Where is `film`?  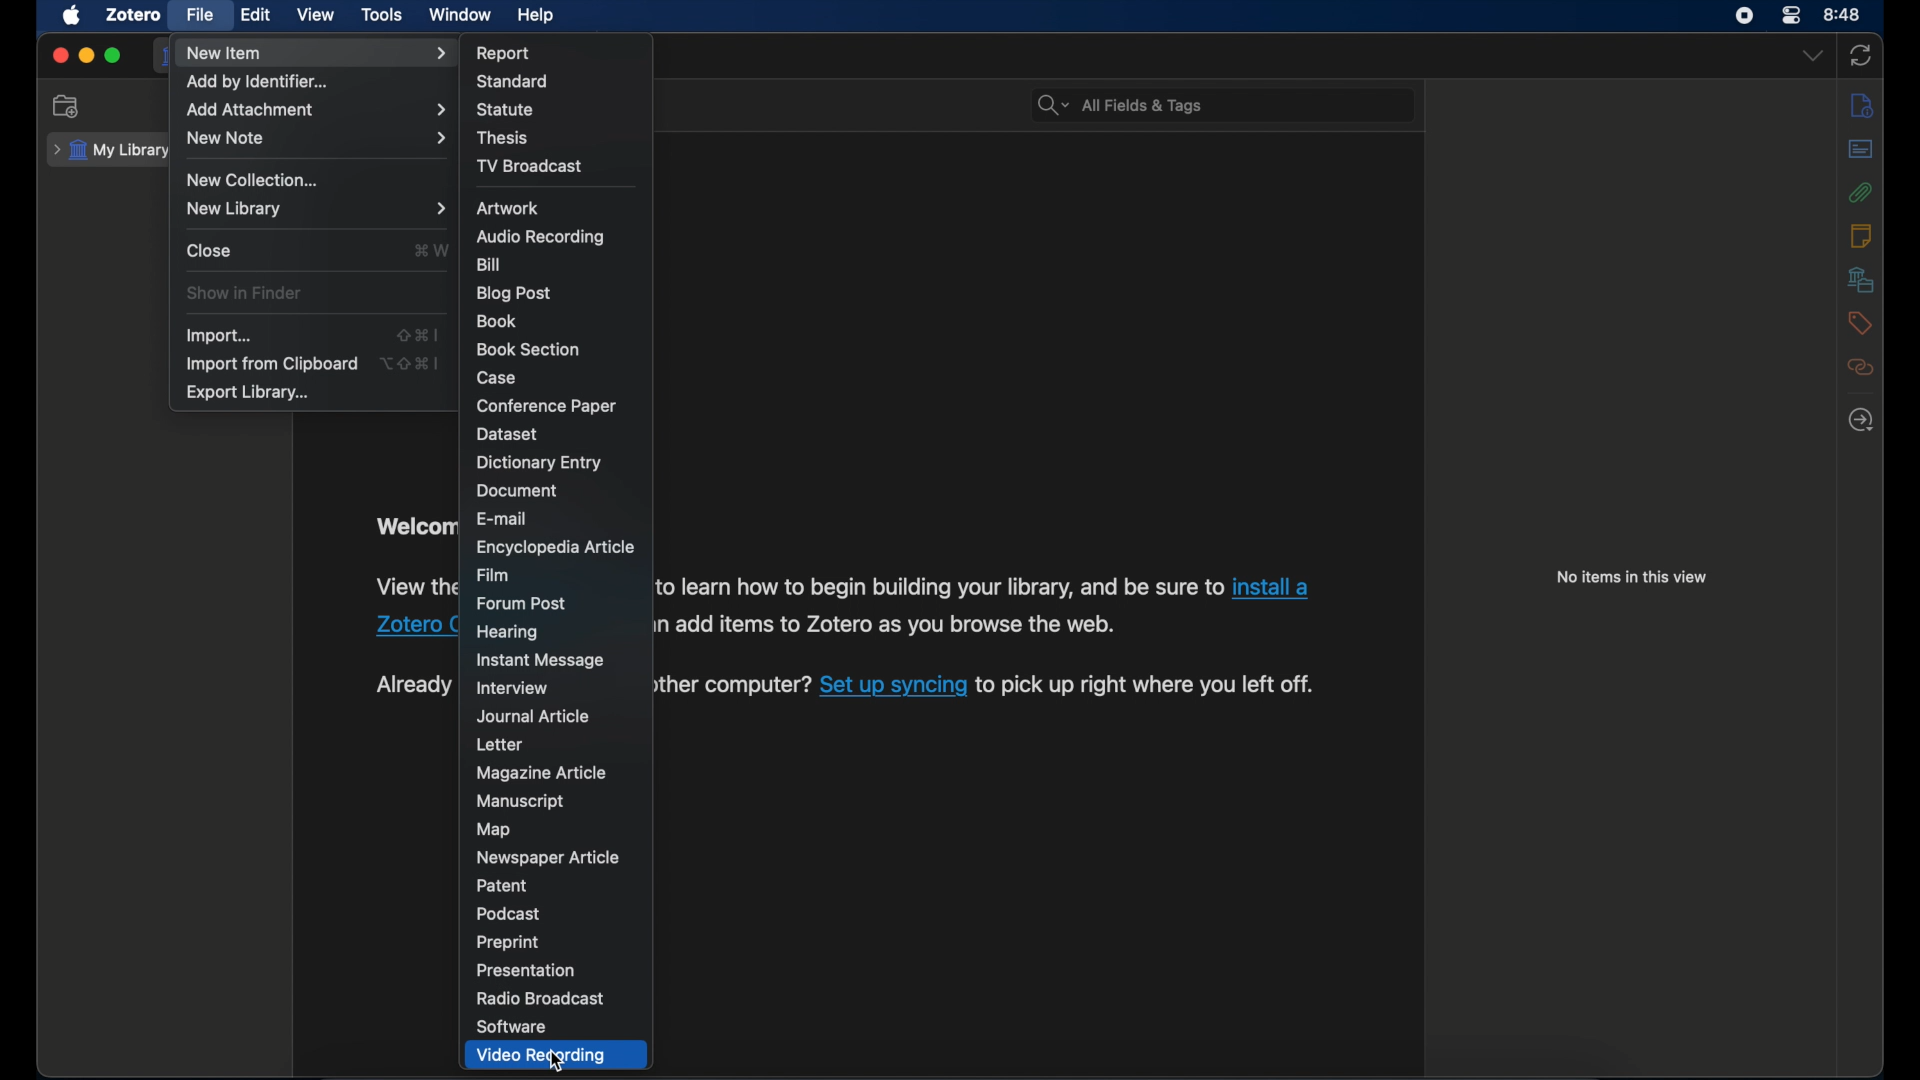
film is located at coordinates (491, 576).